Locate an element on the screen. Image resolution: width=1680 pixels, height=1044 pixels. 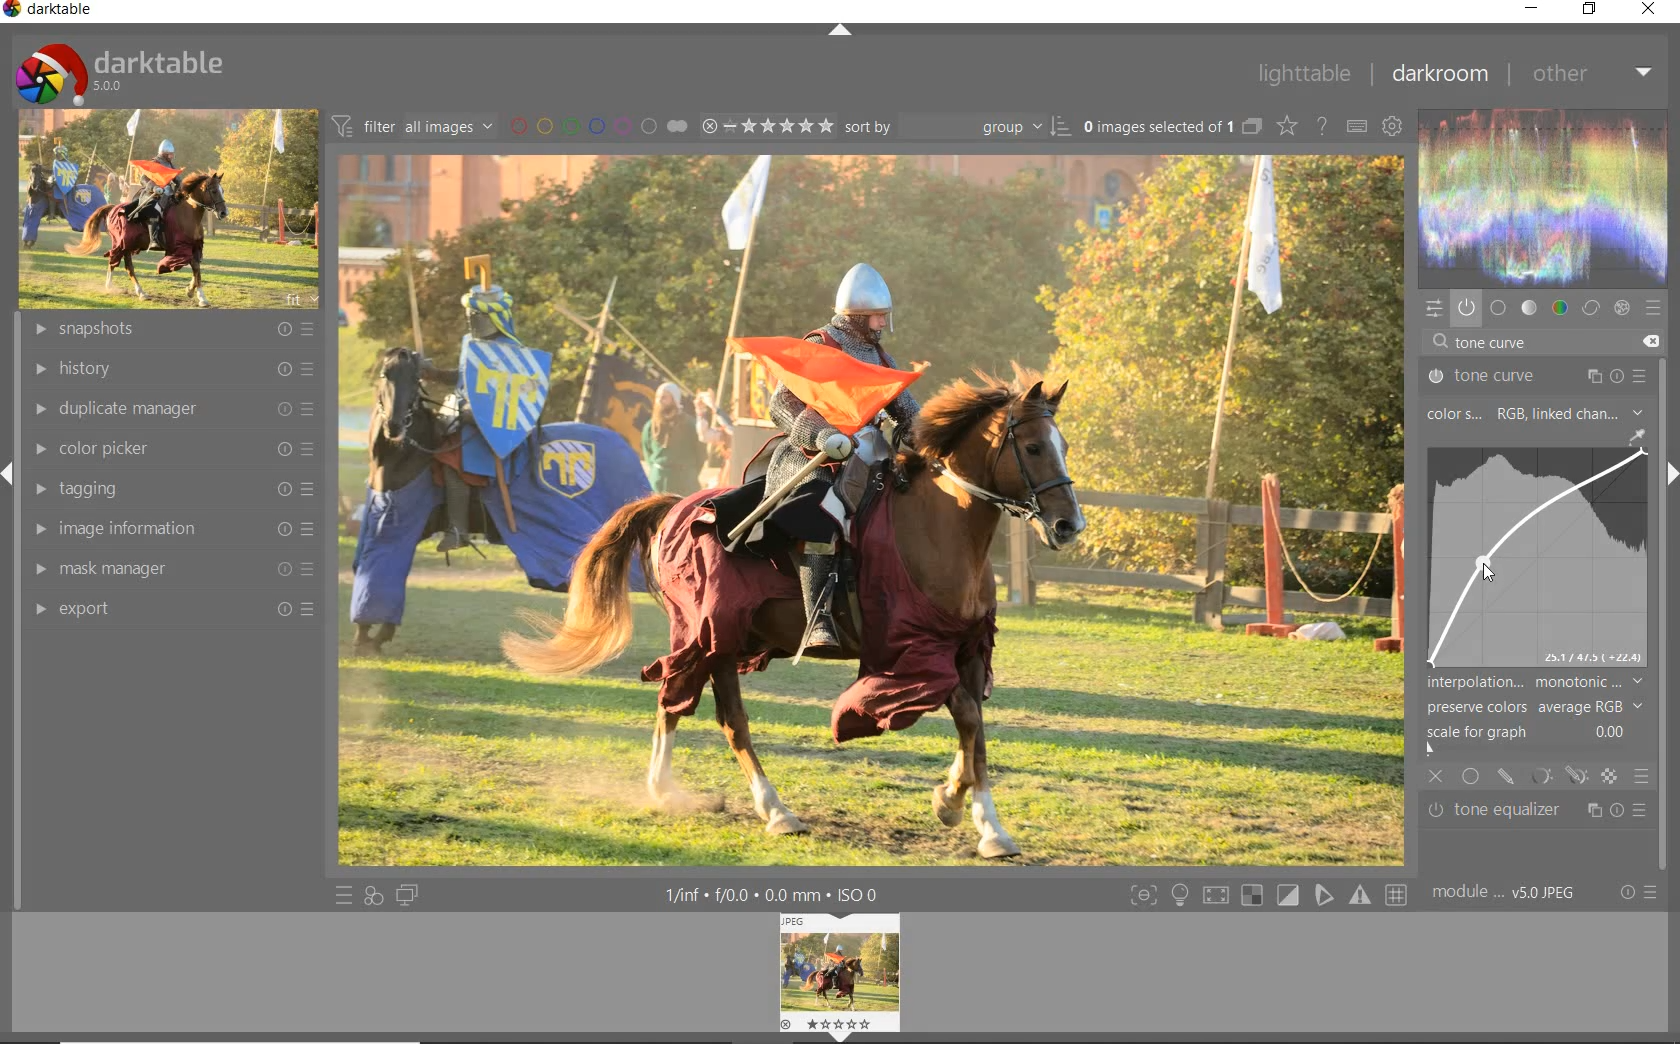
expand/collapse is located at coordinates (840, 31).